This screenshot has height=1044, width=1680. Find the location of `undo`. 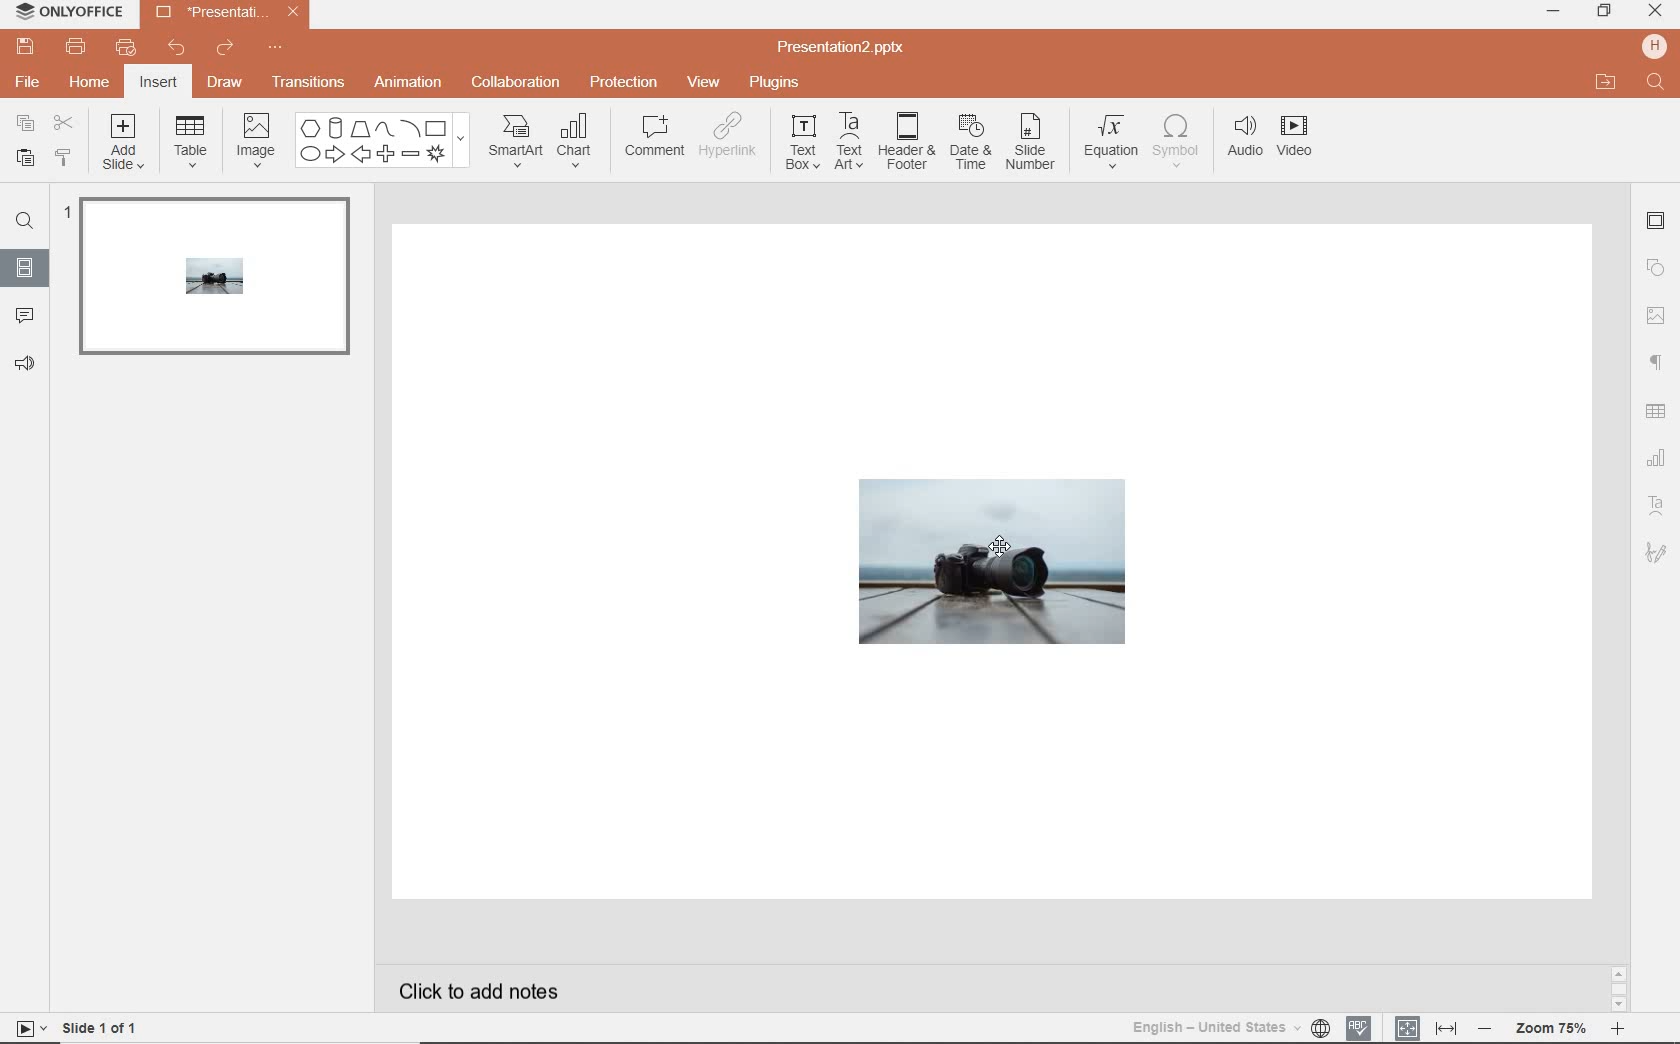

undo is located at coordinates (177, 48).